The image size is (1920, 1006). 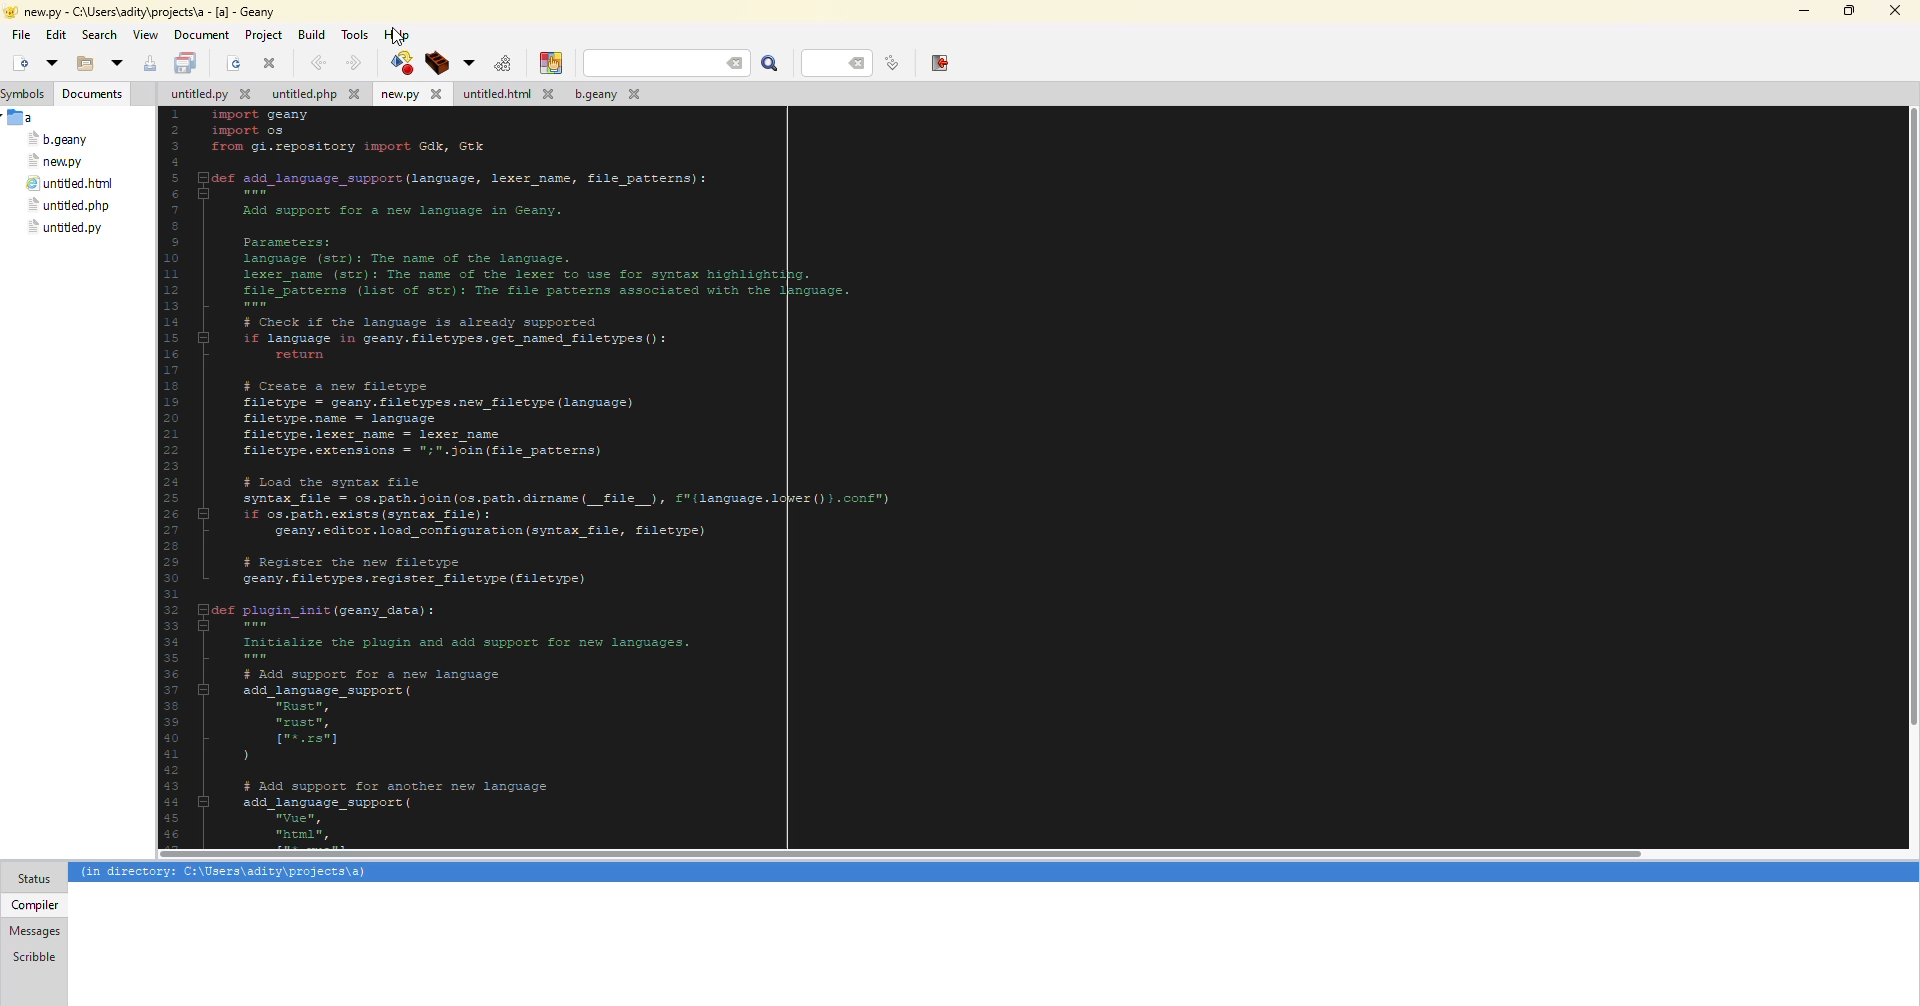 What do you see at coordinates (59, 140) in the screenshot?
I see `file` at bounding box center [59, 140].